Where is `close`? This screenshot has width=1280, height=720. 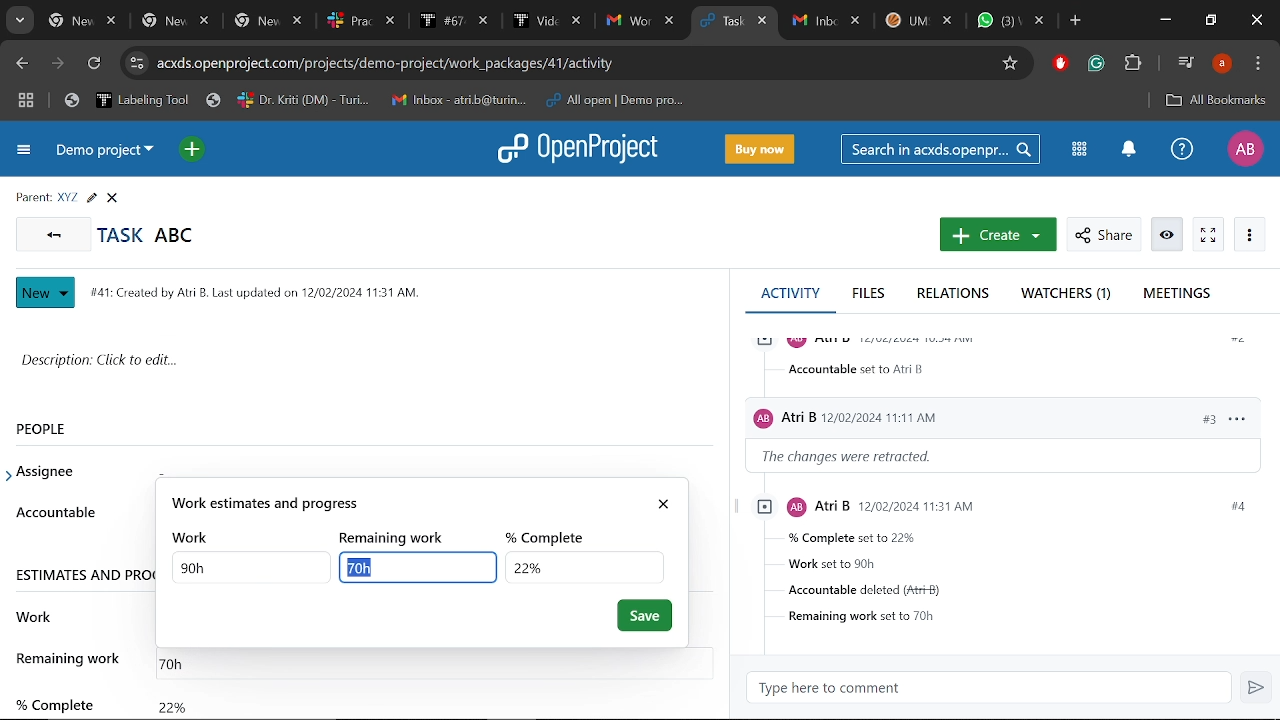
close is located at coordinates (667, 500).